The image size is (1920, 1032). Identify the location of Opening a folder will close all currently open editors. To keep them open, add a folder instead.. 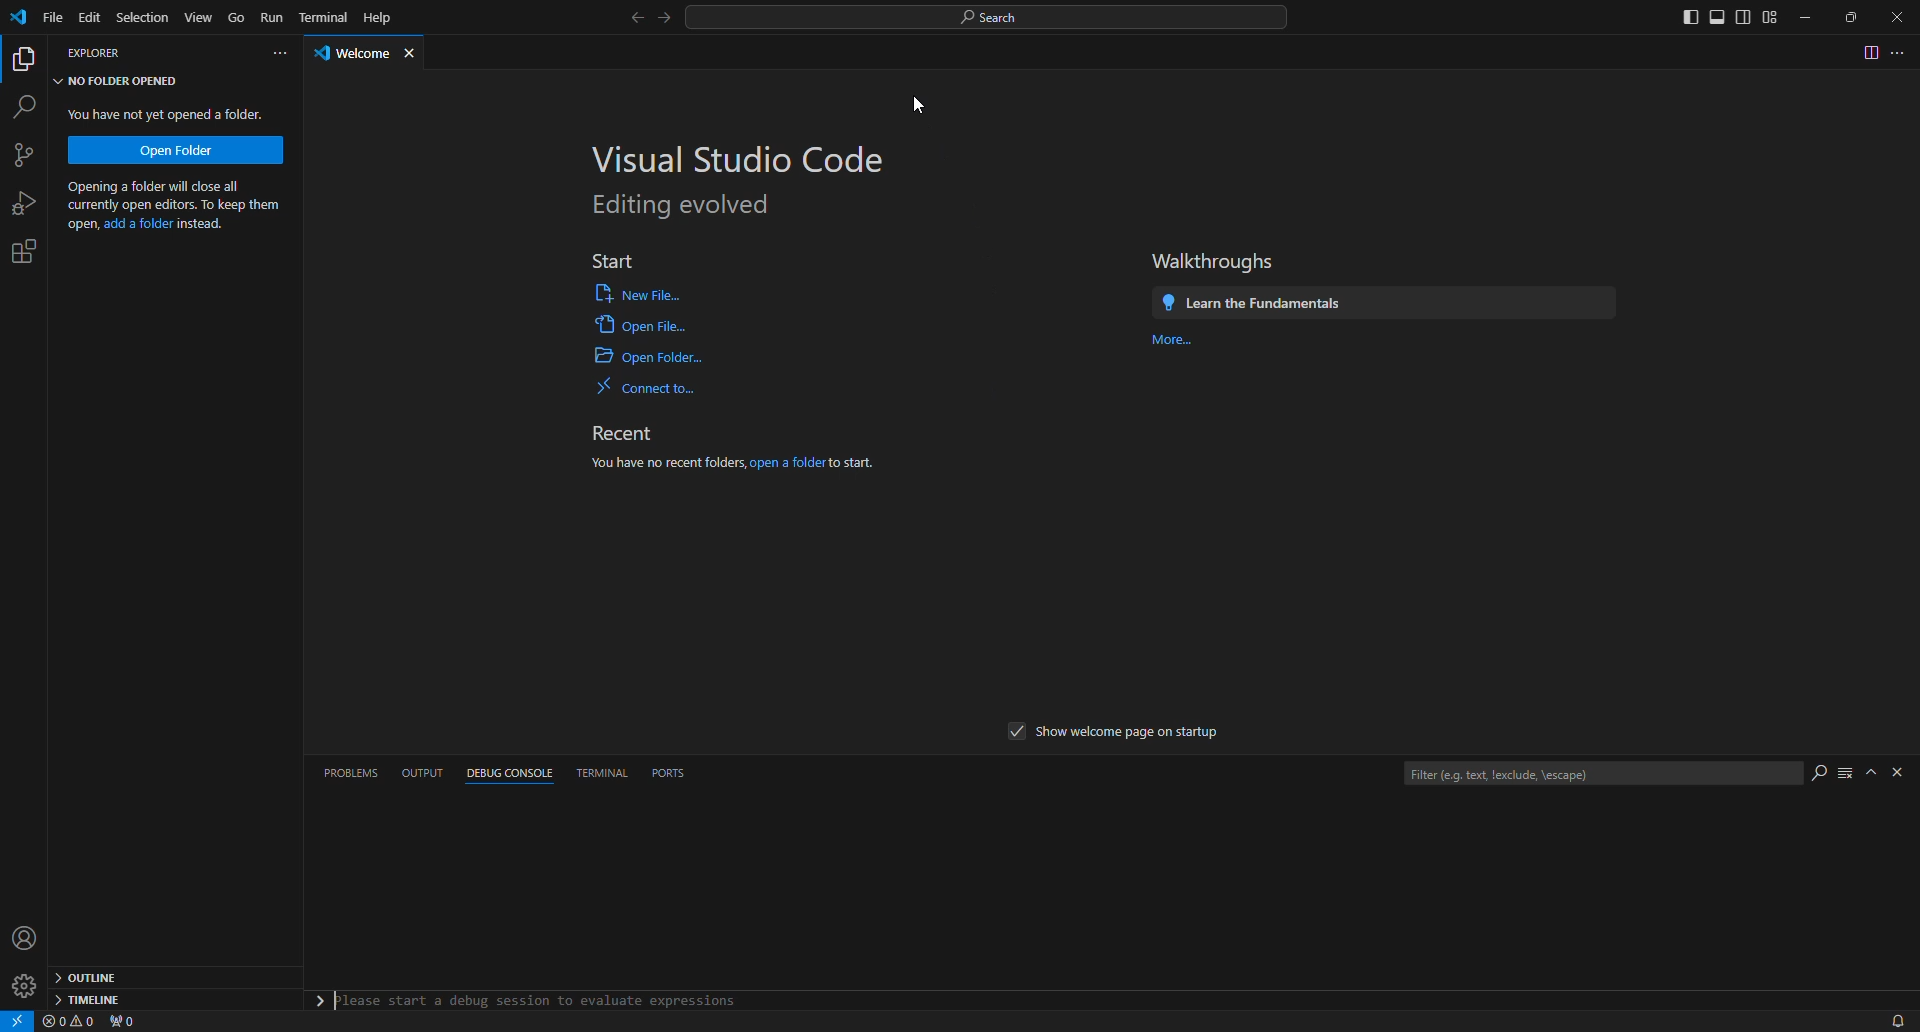
(178, 205).